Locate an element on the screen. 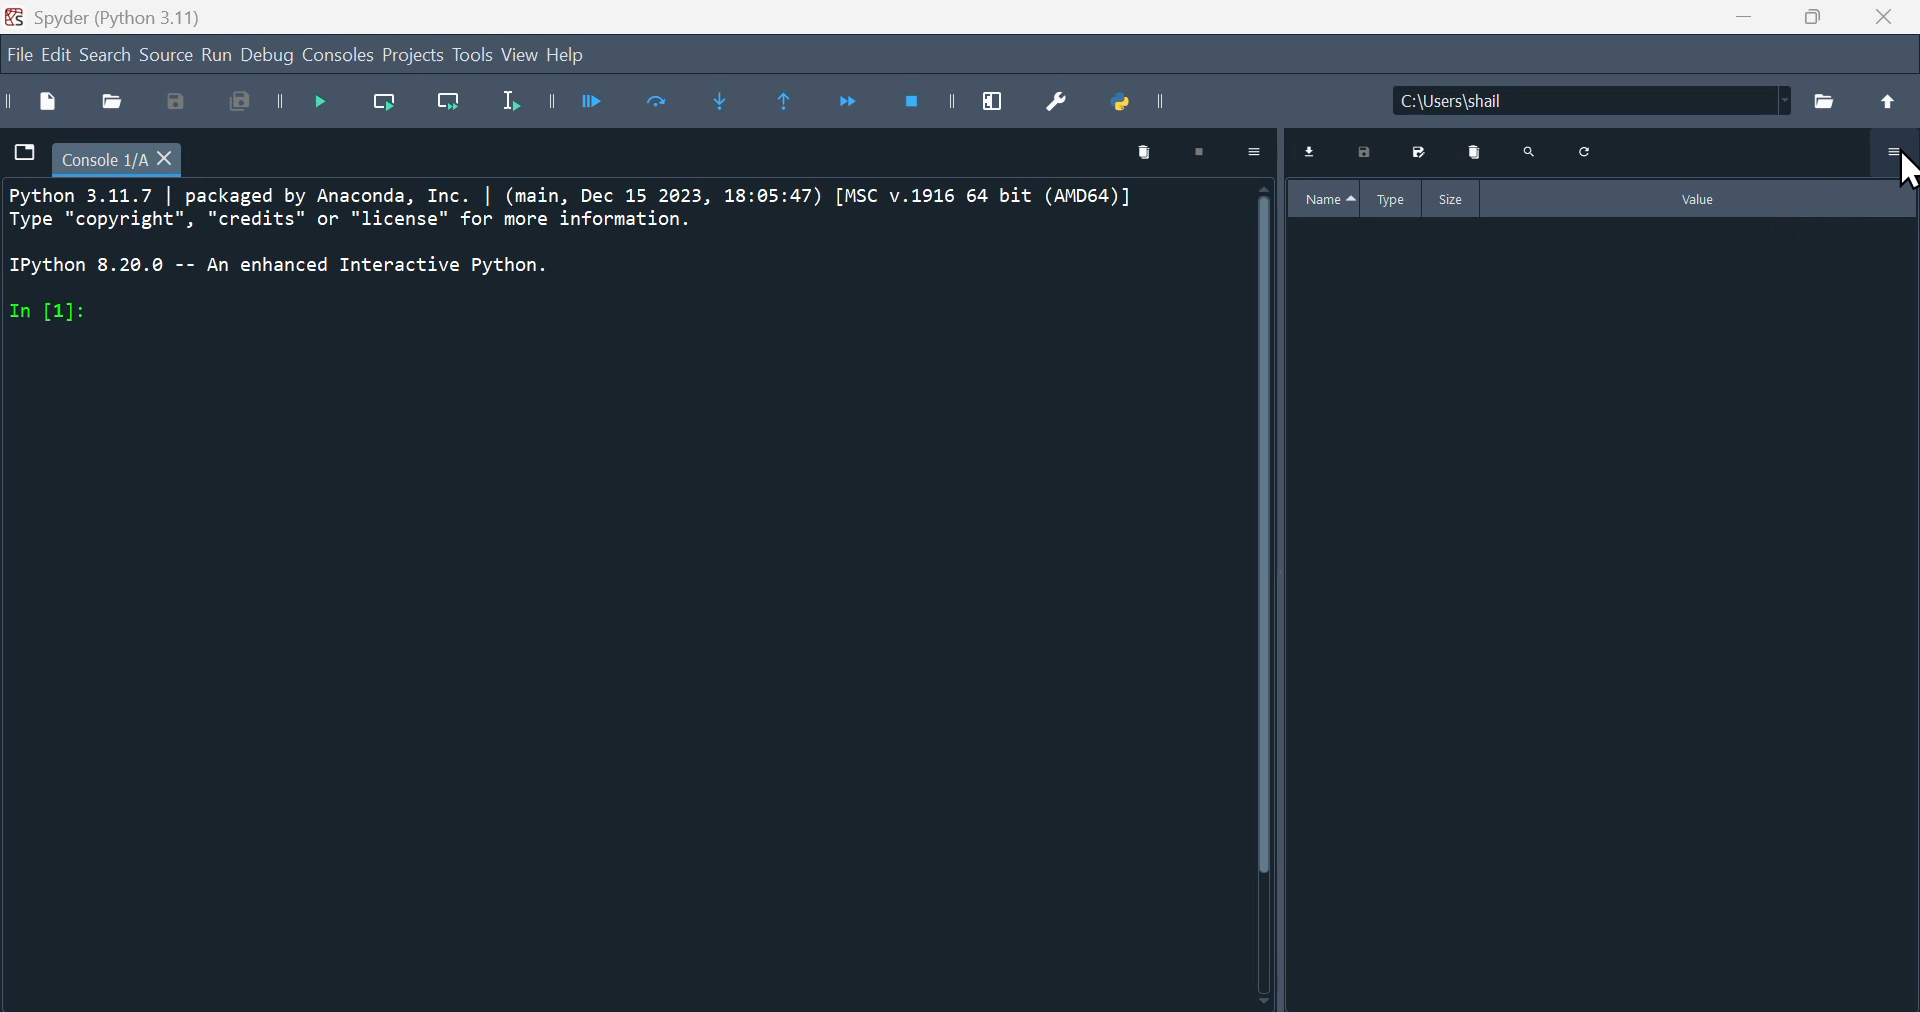 The height and width of the screenshot is (1012, 1920). Save as is located at coordinates (173, 102).